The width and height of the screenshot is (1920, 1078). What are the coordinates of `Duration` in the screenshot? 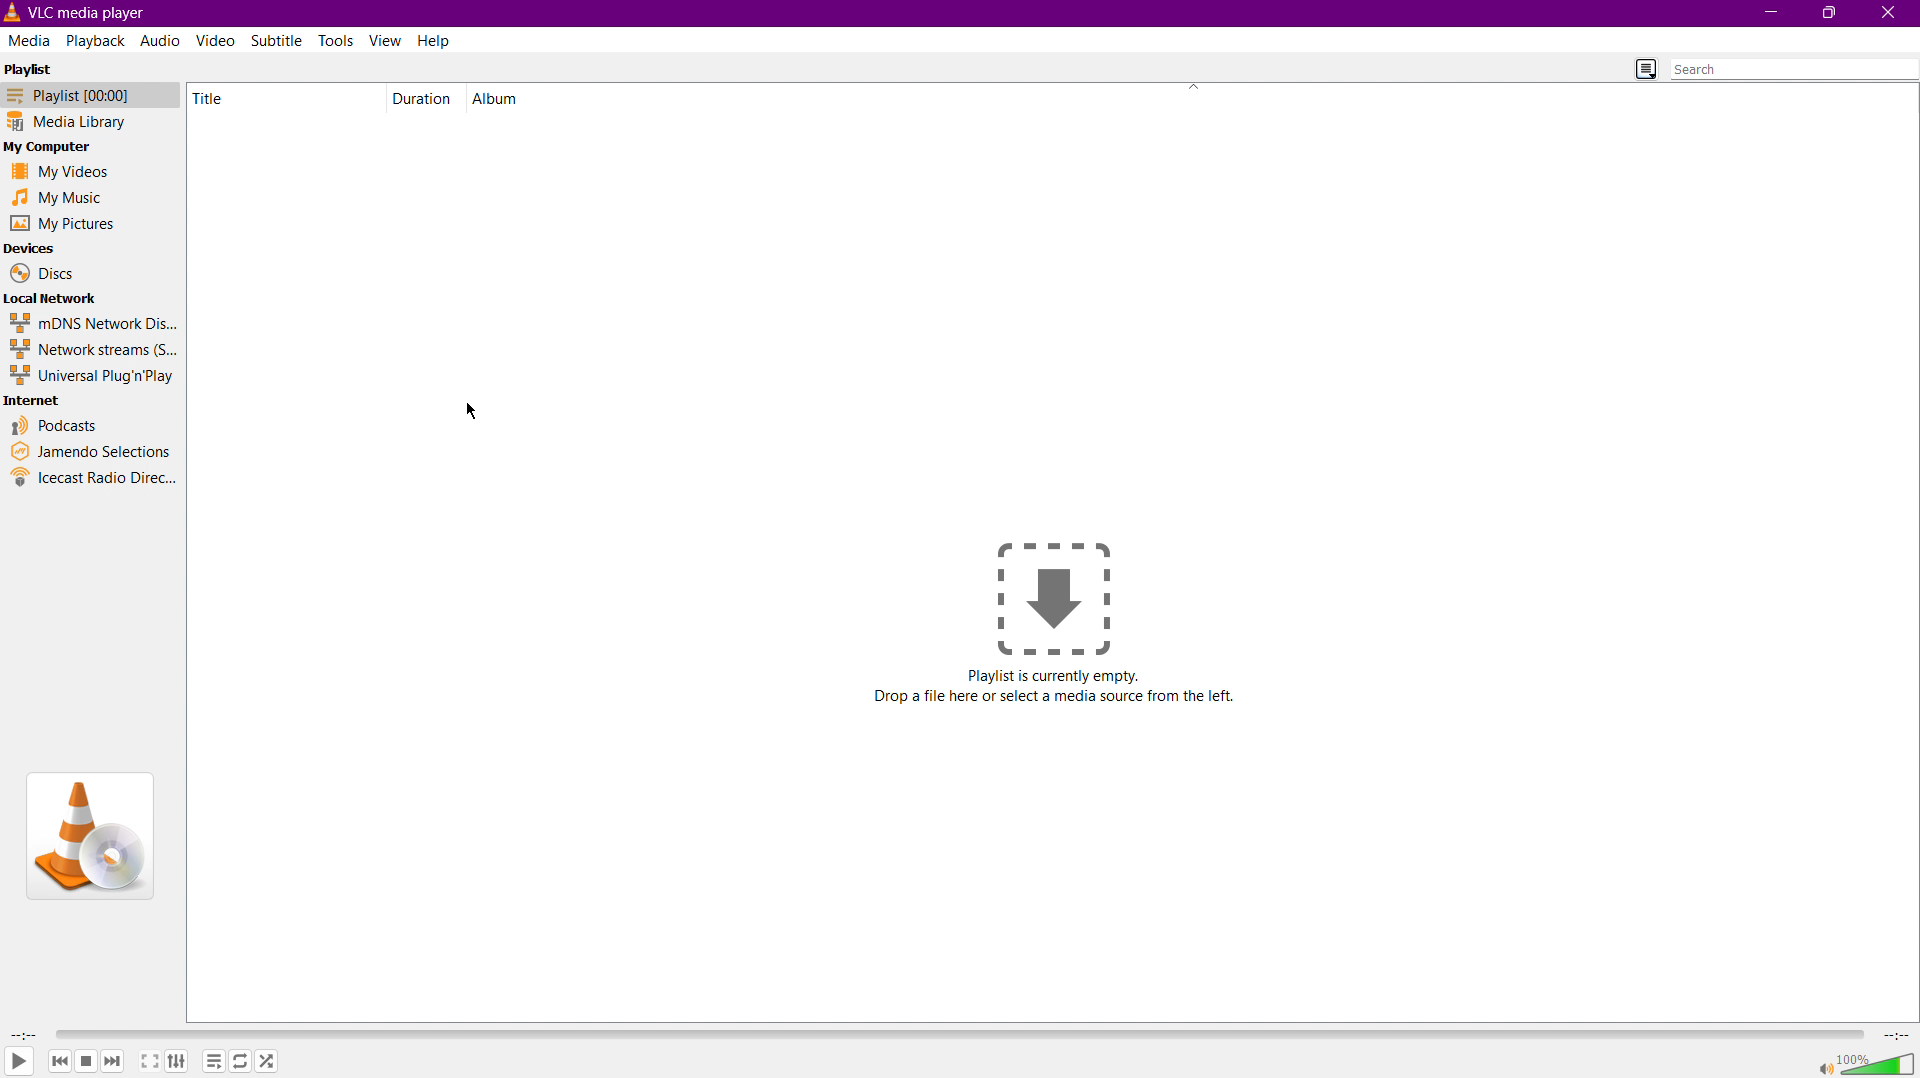 It's located at (419, 98).